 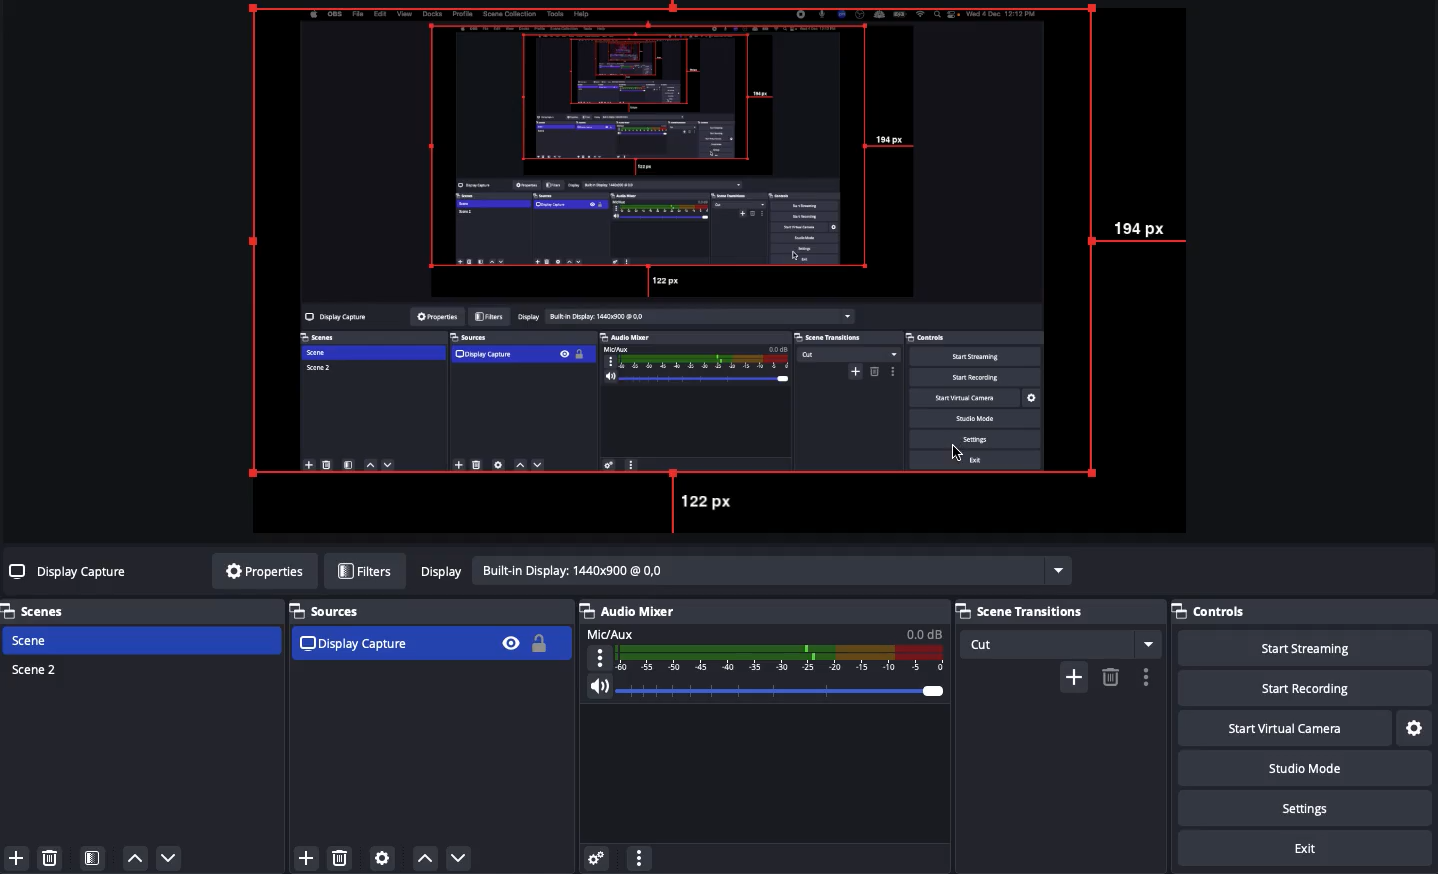 I want to click on Delete, so click(x=341, y=854).